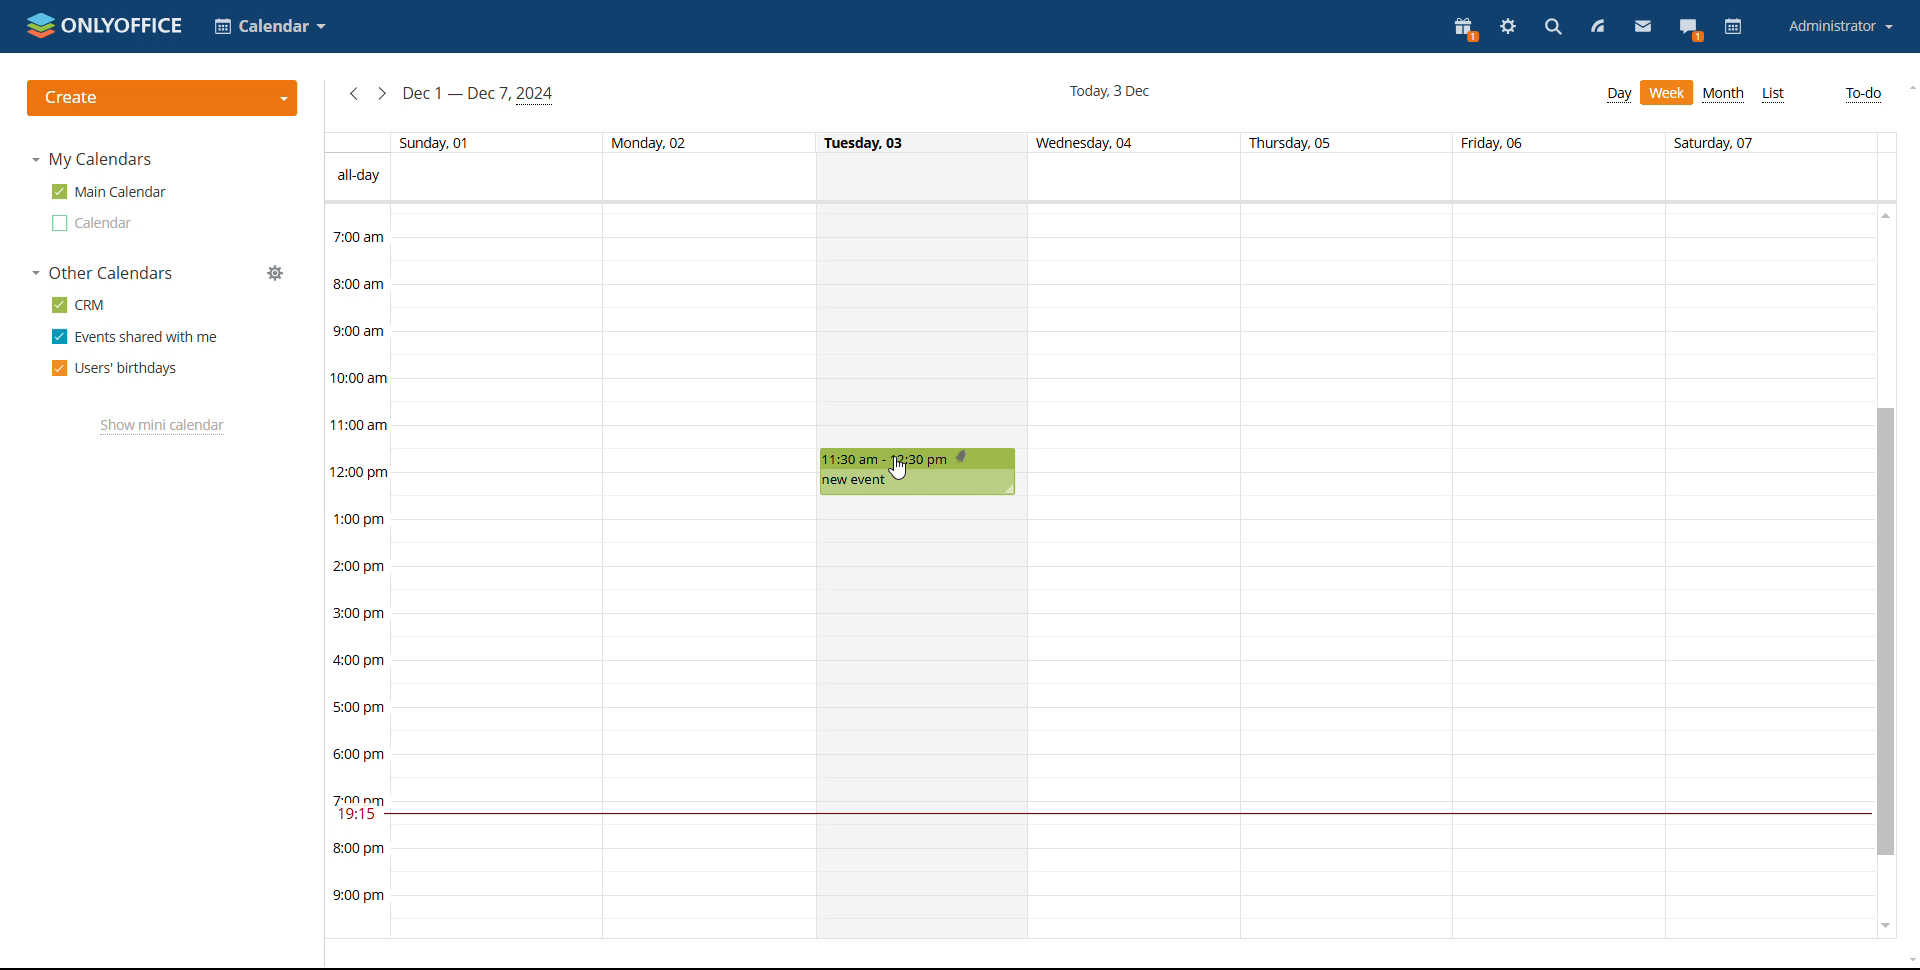 This screenshot has width=1920, height=970. I want to click on Day, so click(1620, 95).